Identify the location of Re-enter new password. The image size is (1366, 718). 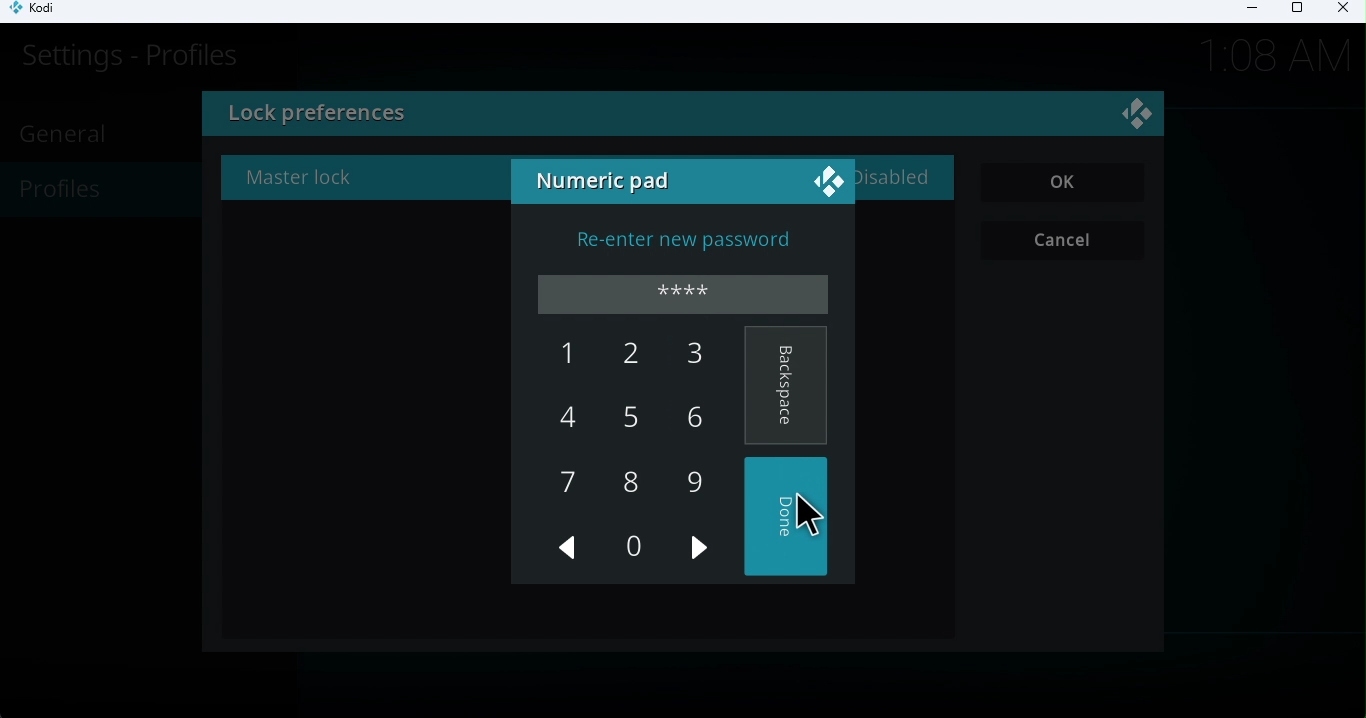
(670, 238).